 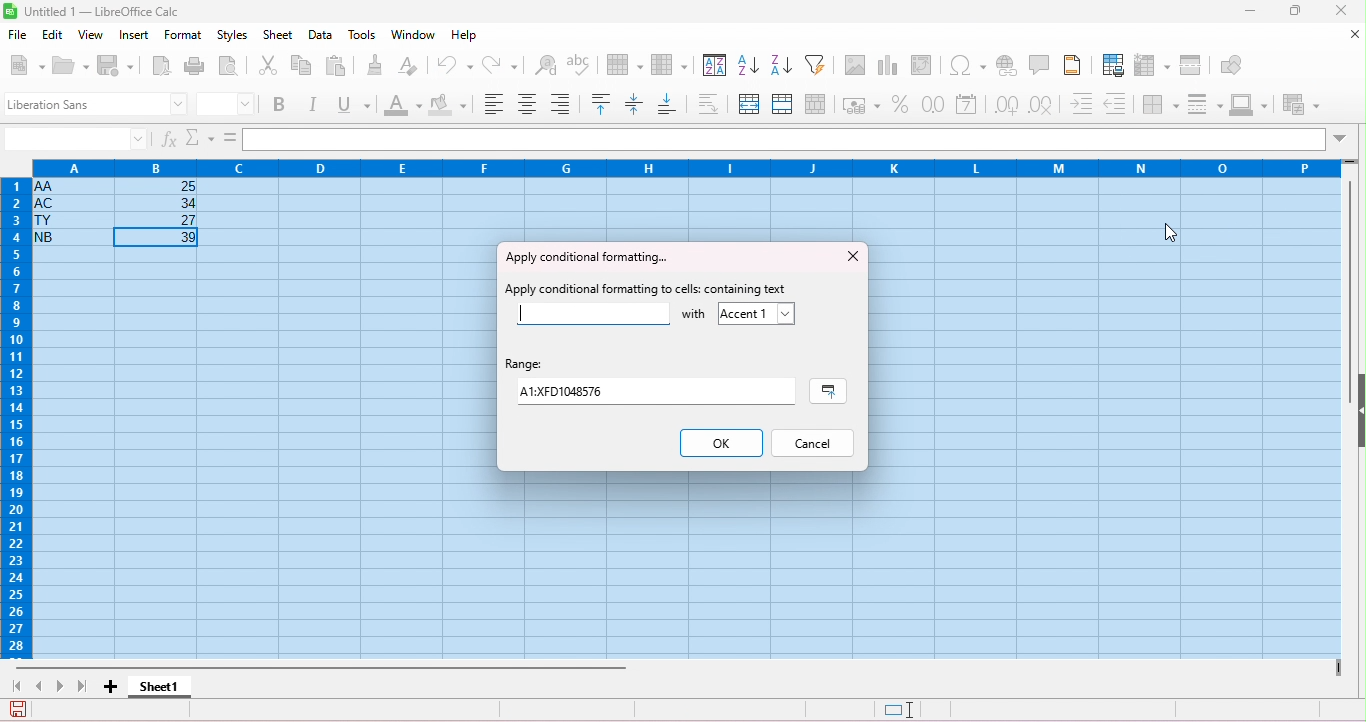 I want to click on apply conditional formatting, so click(x=592, y=257).